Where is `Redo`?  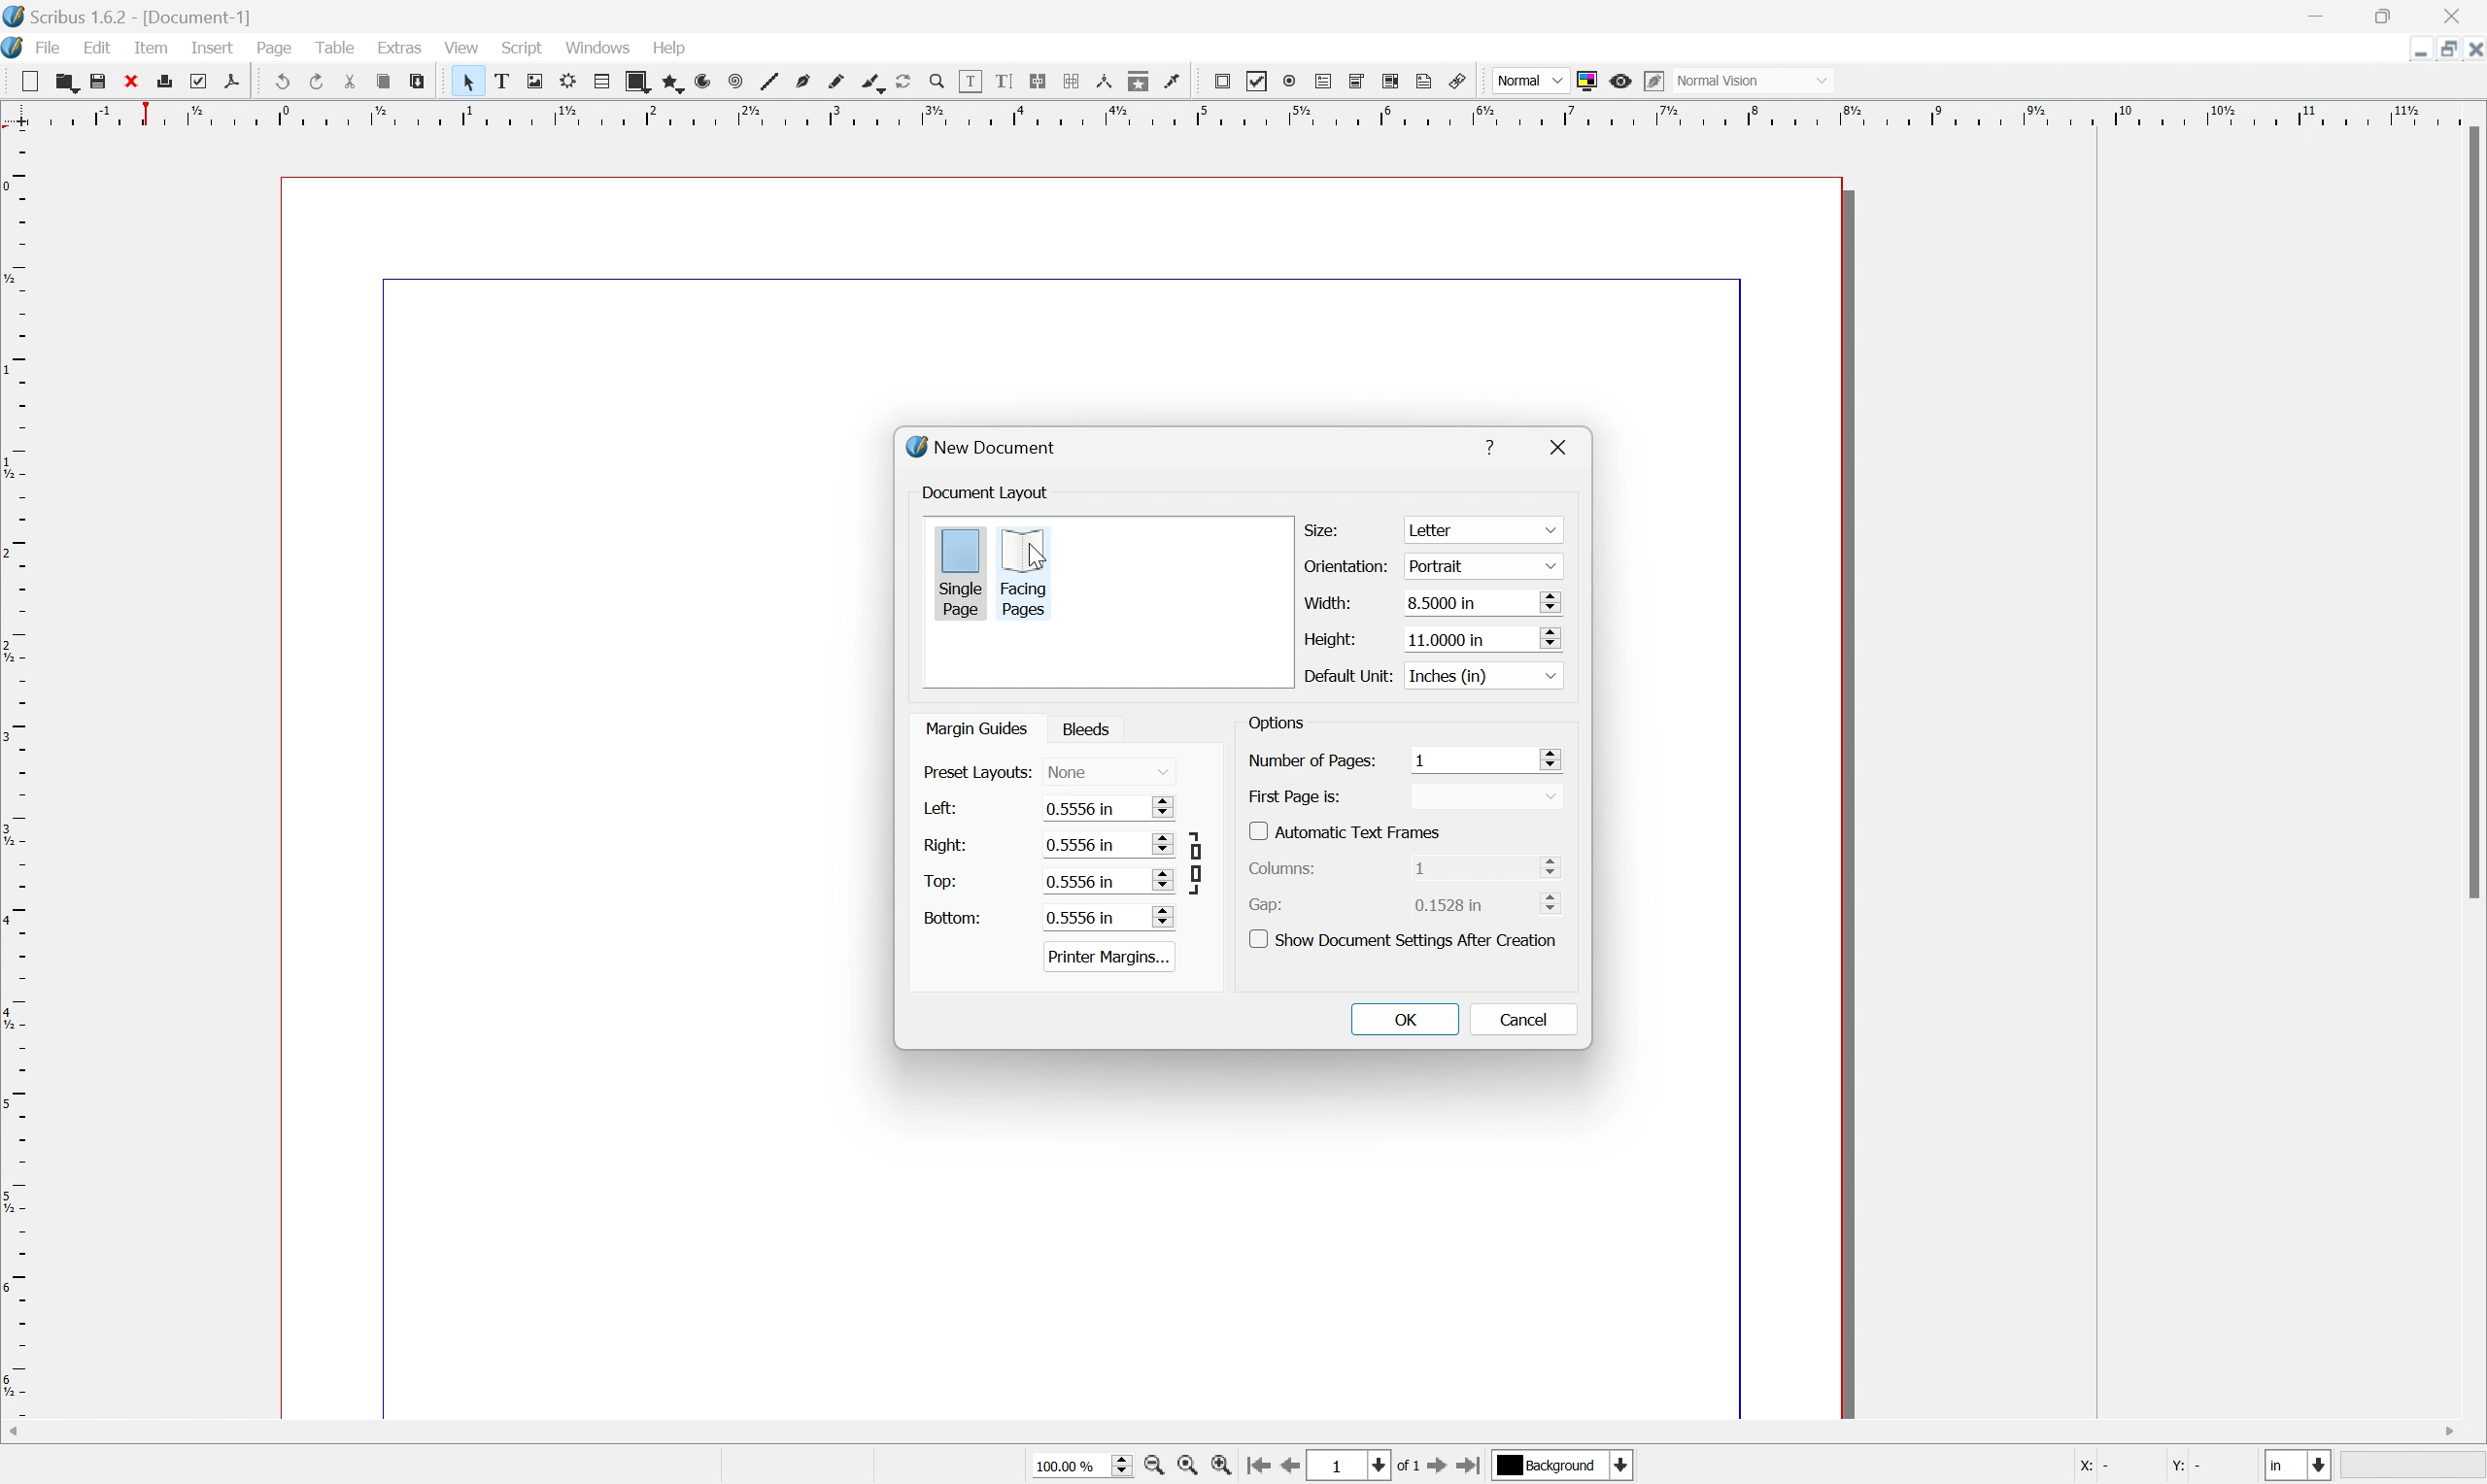
Redo is located at coordinates (317, 82).